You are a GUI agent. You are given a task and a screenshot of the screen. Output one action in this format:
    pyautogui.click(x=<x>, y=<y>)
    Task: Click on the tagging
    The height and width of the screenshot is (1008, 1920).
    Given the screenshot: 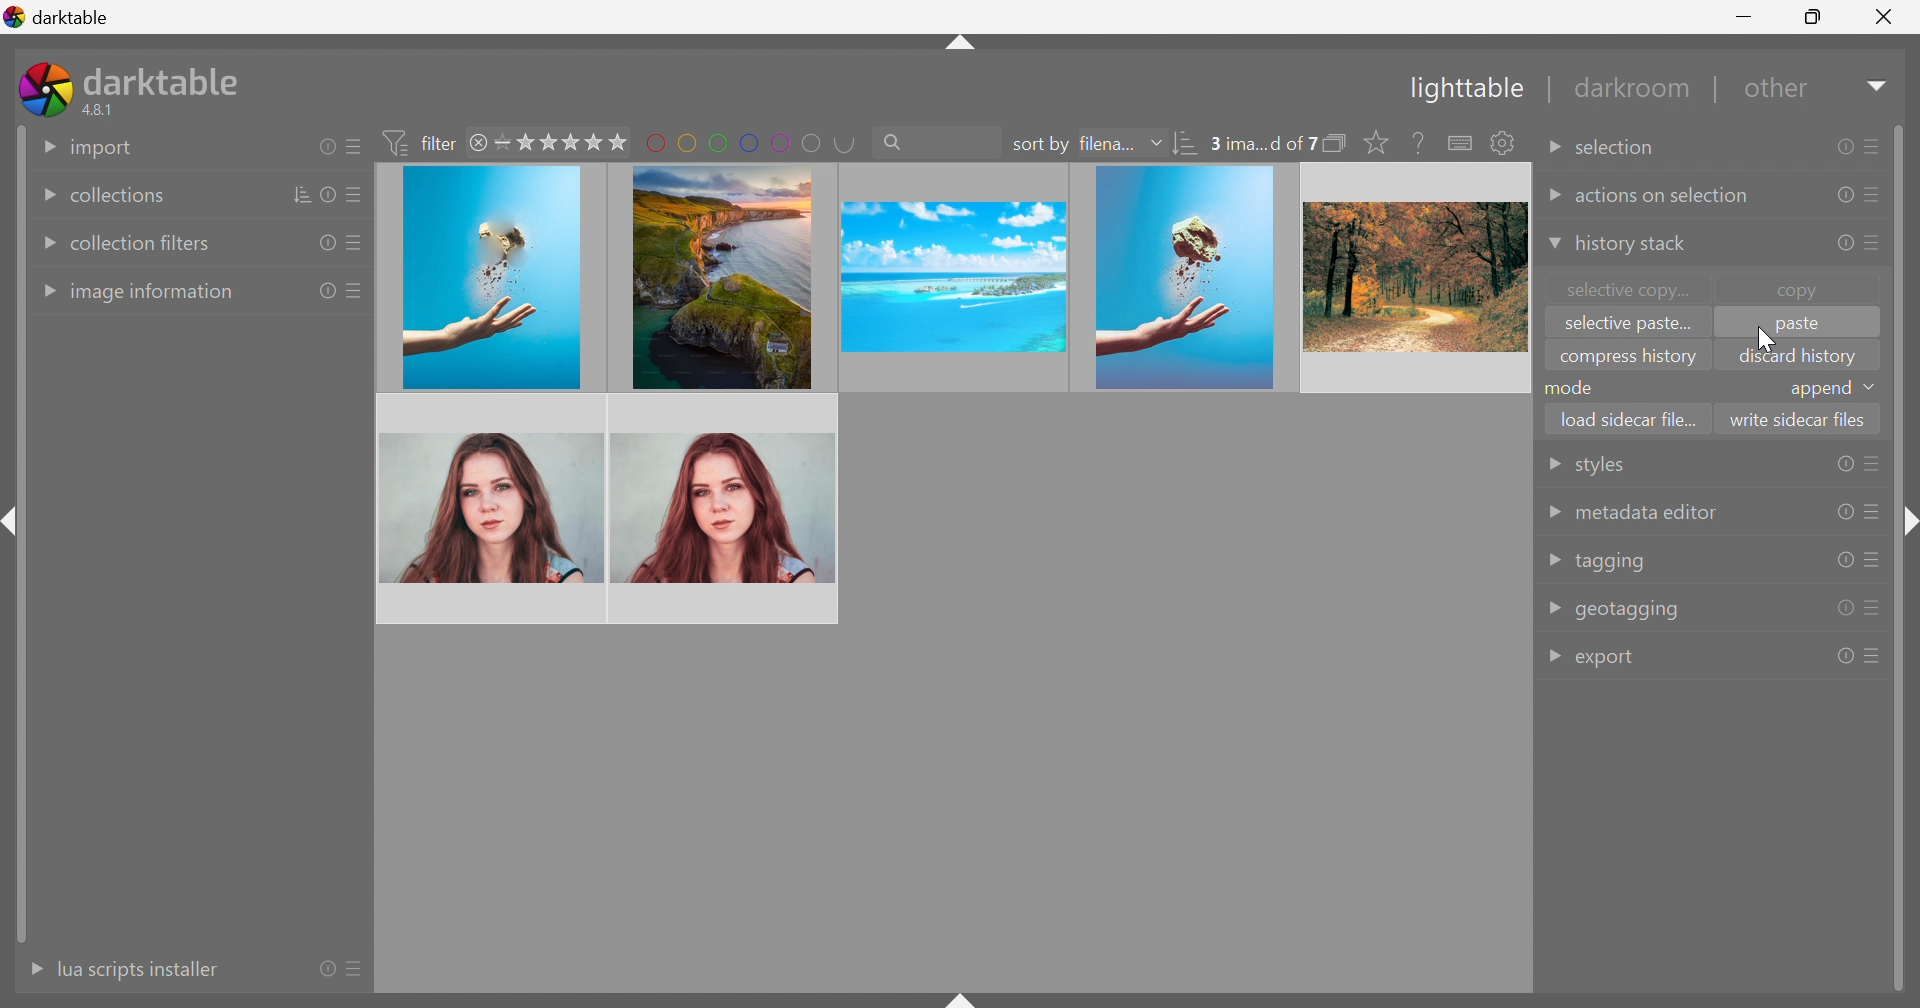 What is the action you would take?
    pyautogui.click(x=1612, y=563)
    